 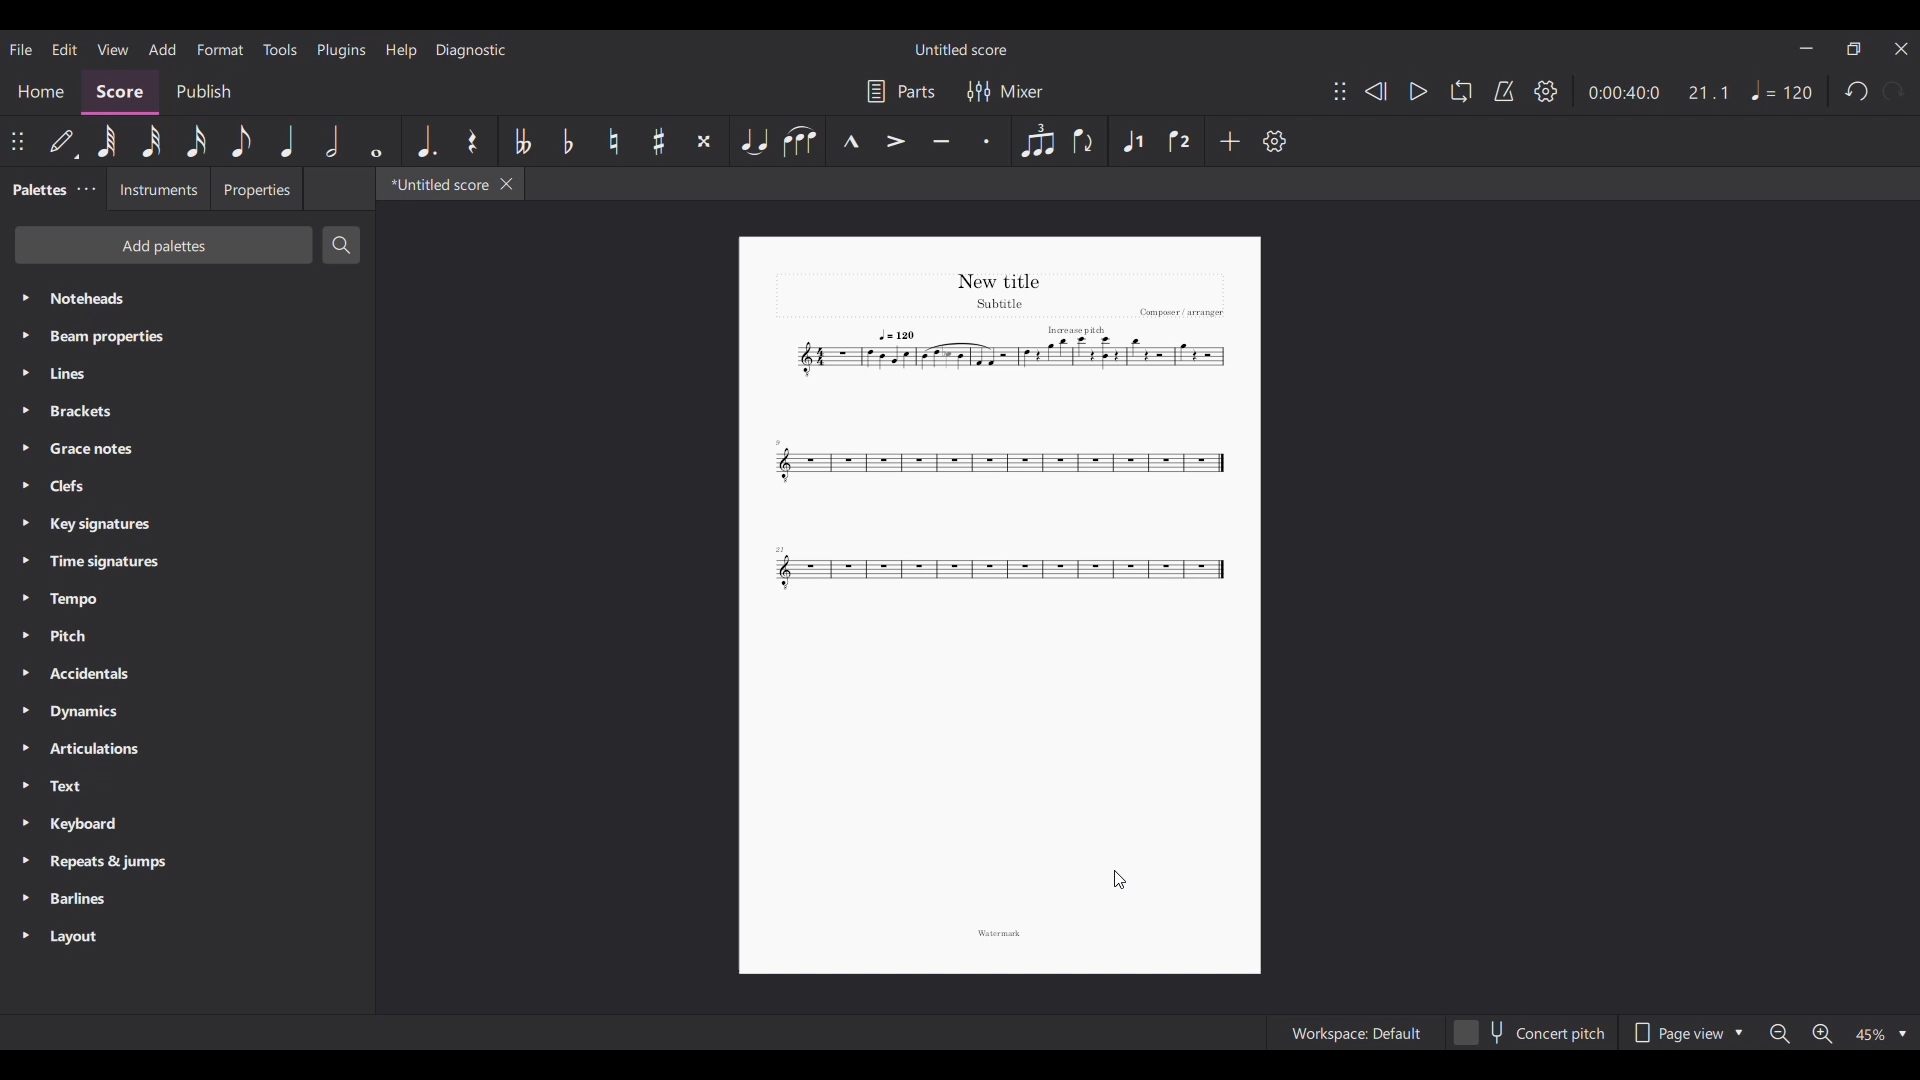 What do you see at coordinates (1854, 48) in the screenshot?
I see `Show in smaller tab` at bounding box center [1854, 48].